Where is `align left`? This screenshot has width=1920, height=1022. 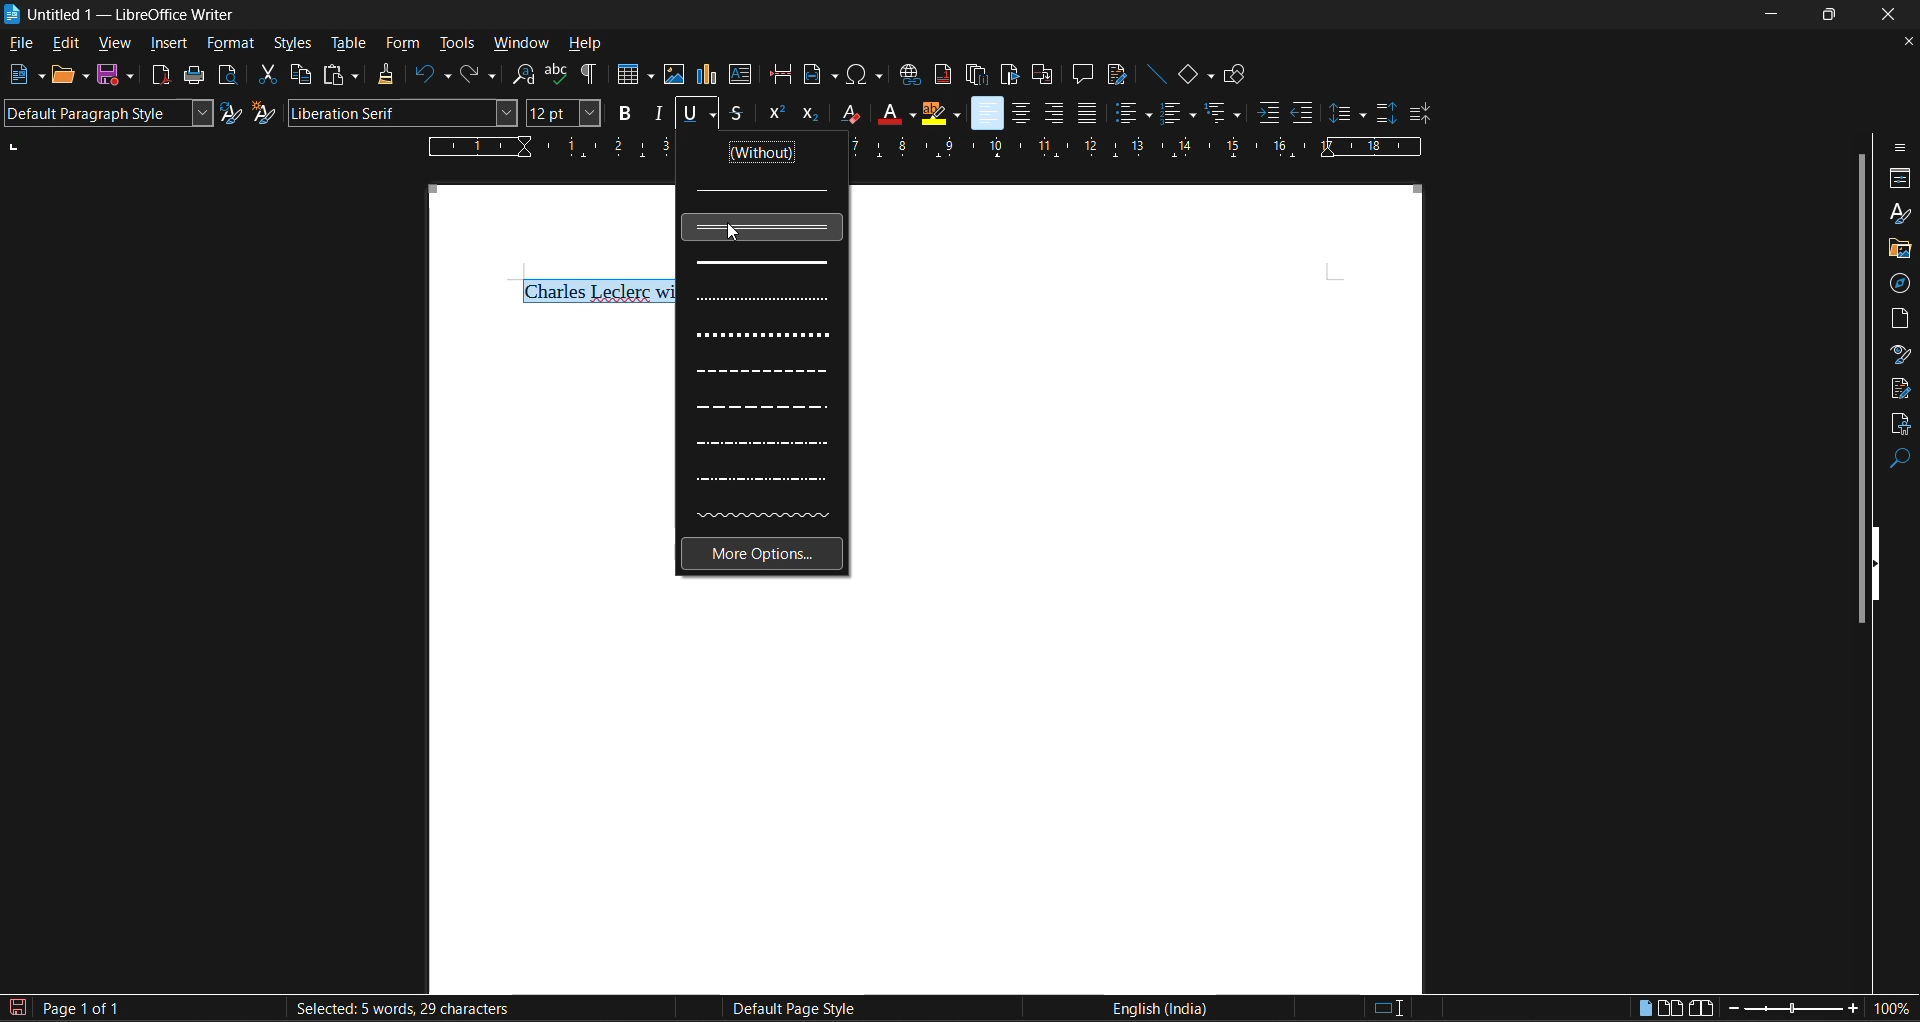
align left is located at coordinates (988, 112).